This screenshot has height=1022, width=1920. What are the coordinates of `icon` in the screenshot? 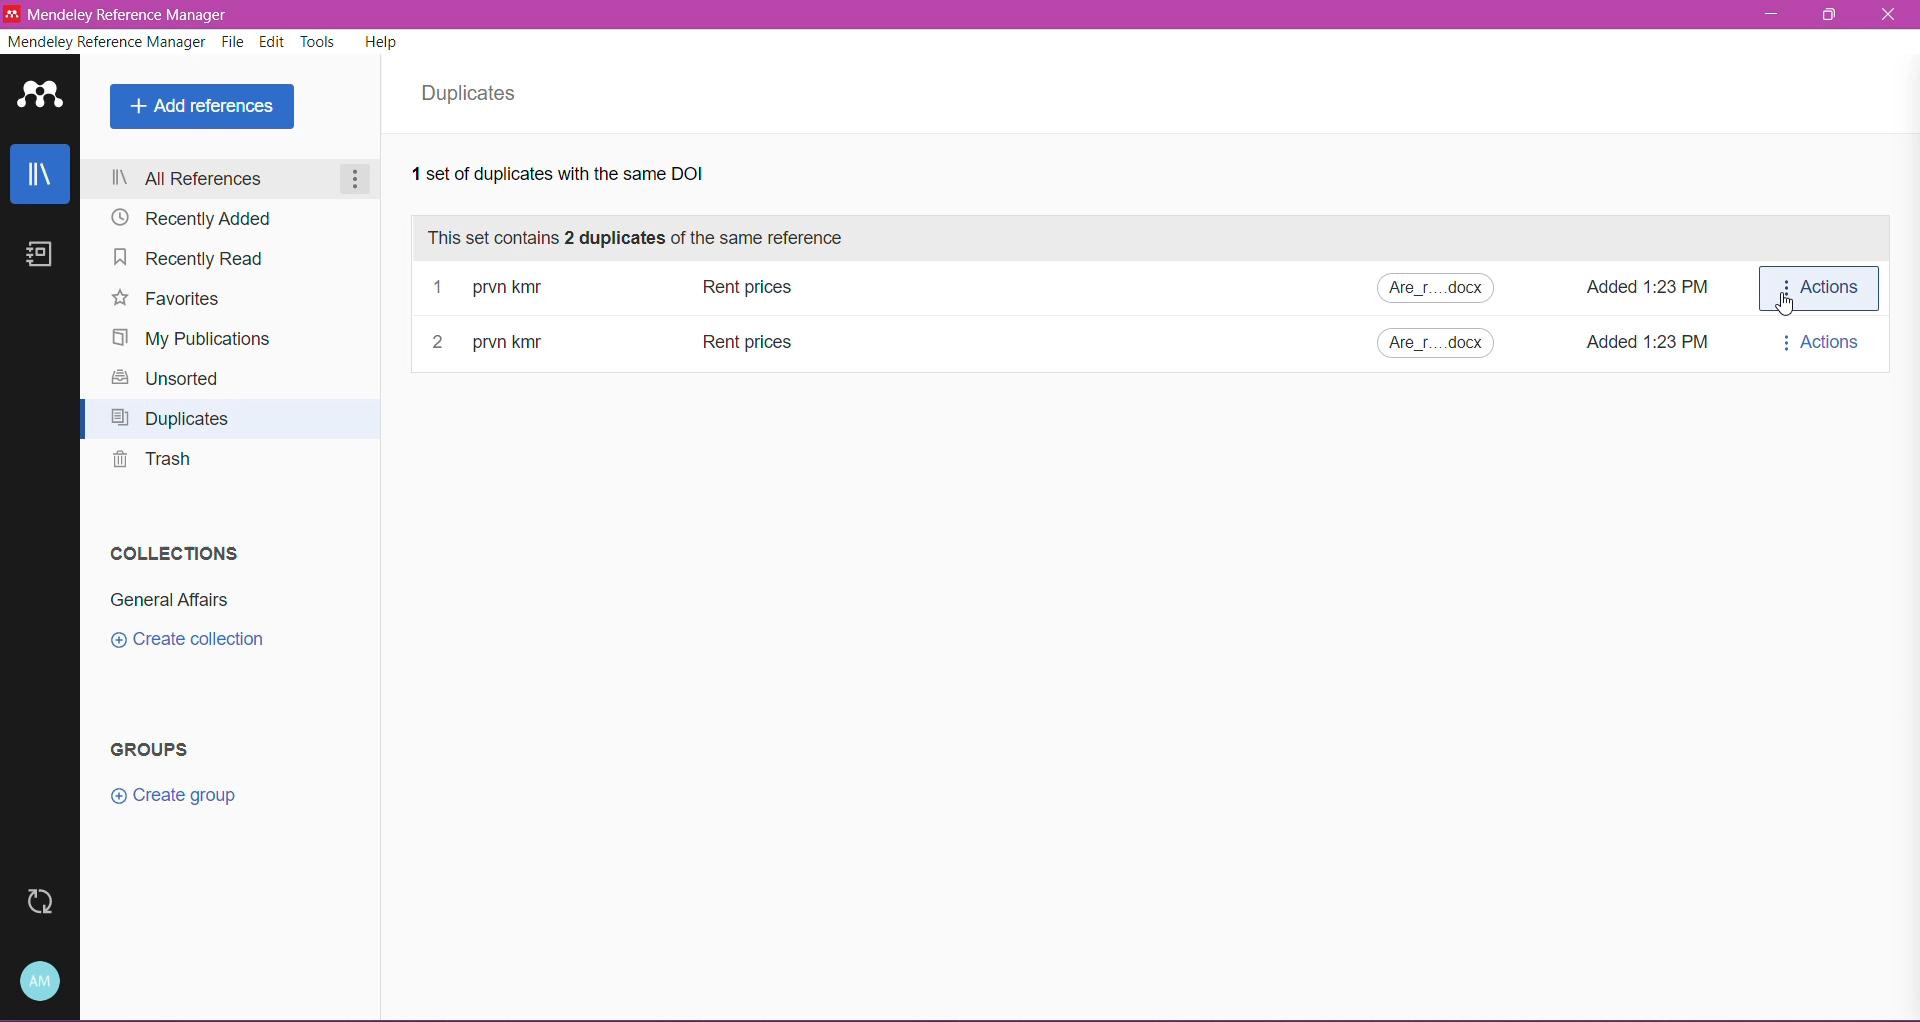 It's located at (12, 13).